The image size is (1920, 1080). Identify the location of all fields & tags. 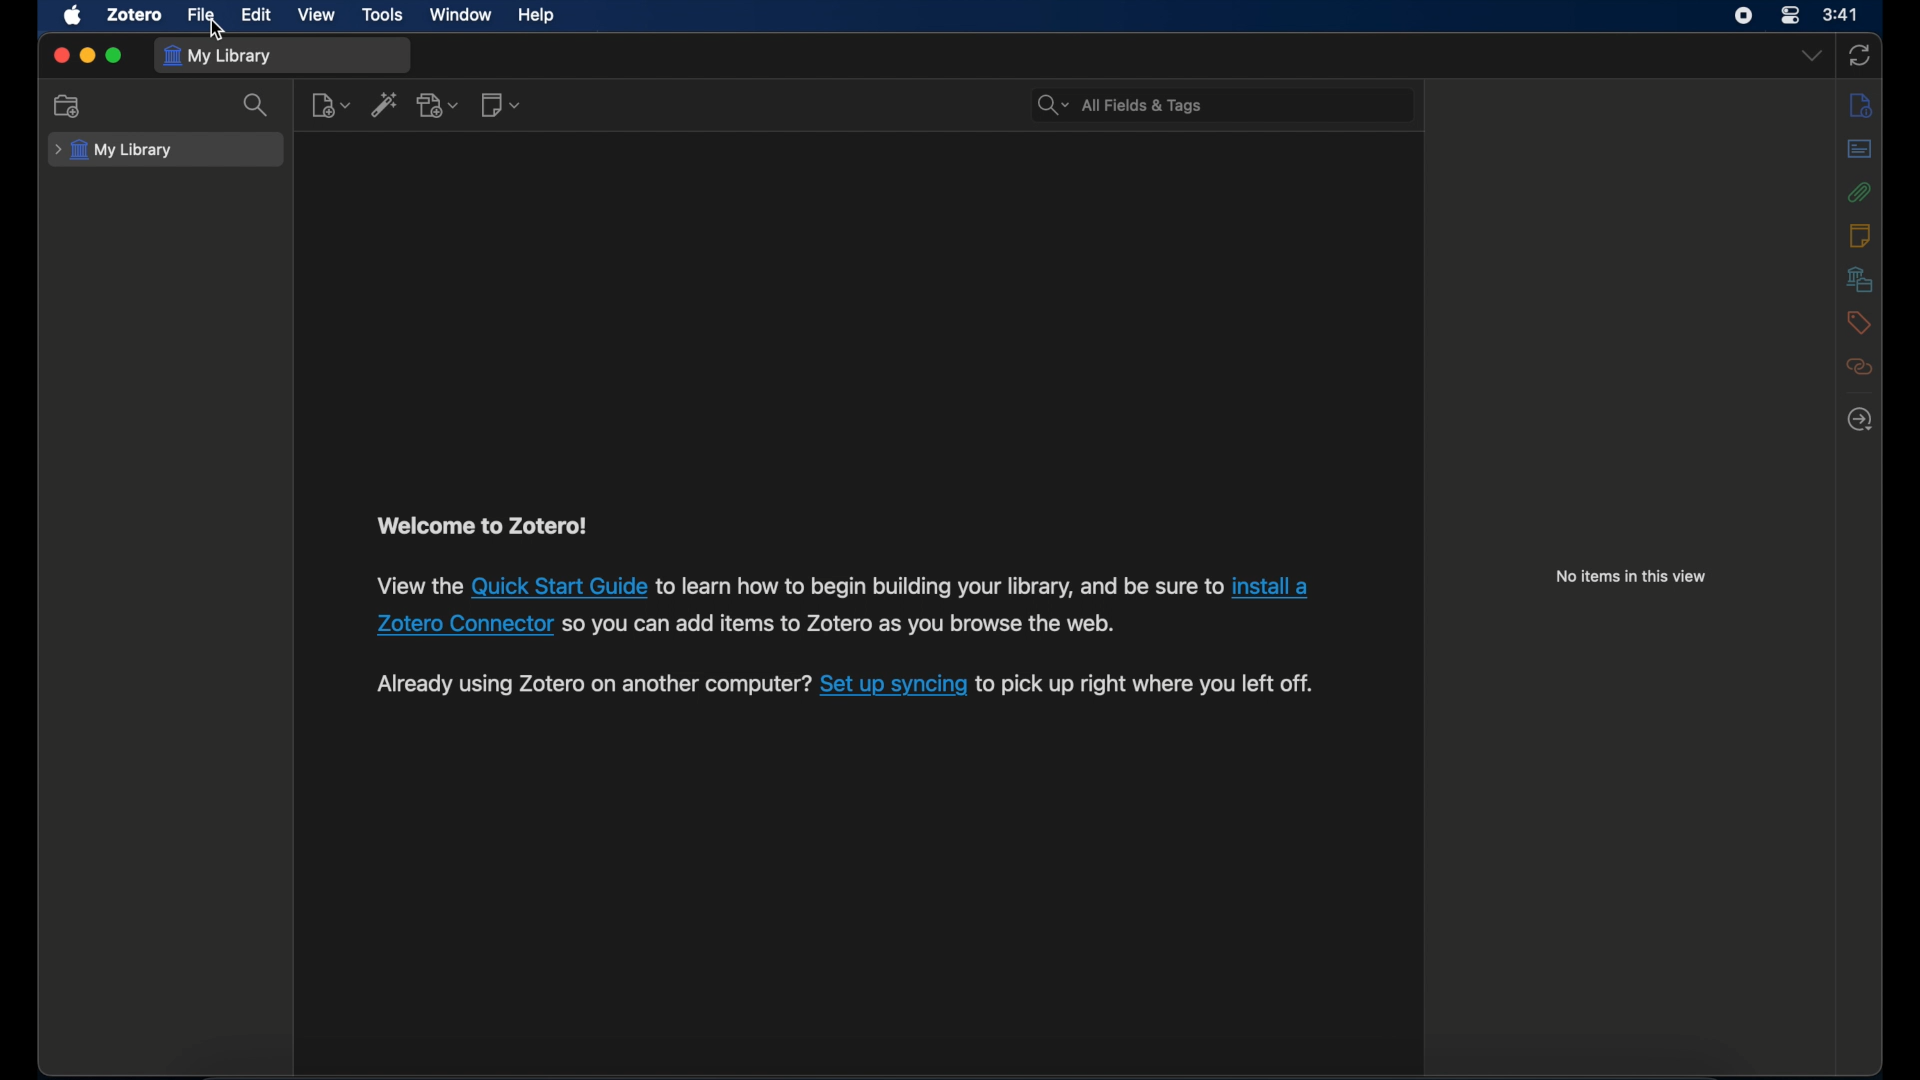
(1121, 105).